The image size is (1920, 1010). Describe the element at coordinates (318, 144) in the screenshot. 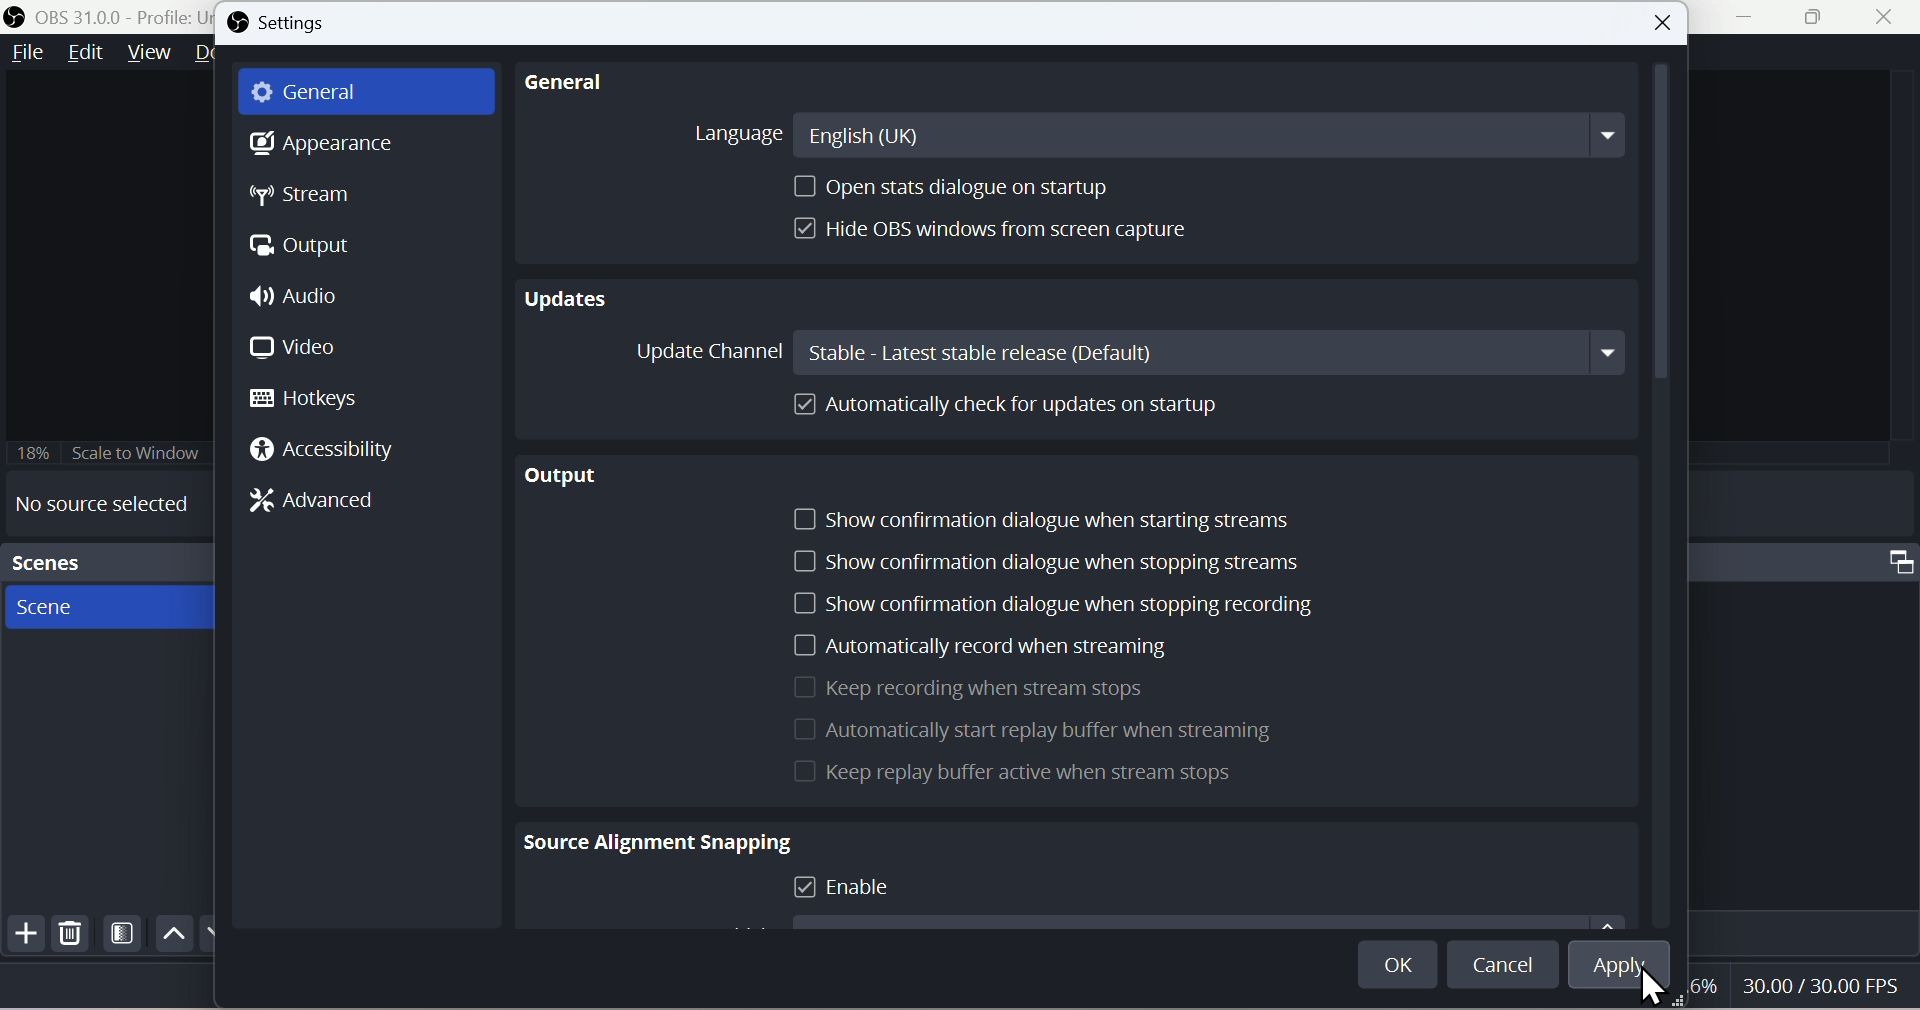

I see `Appearance` at that location.